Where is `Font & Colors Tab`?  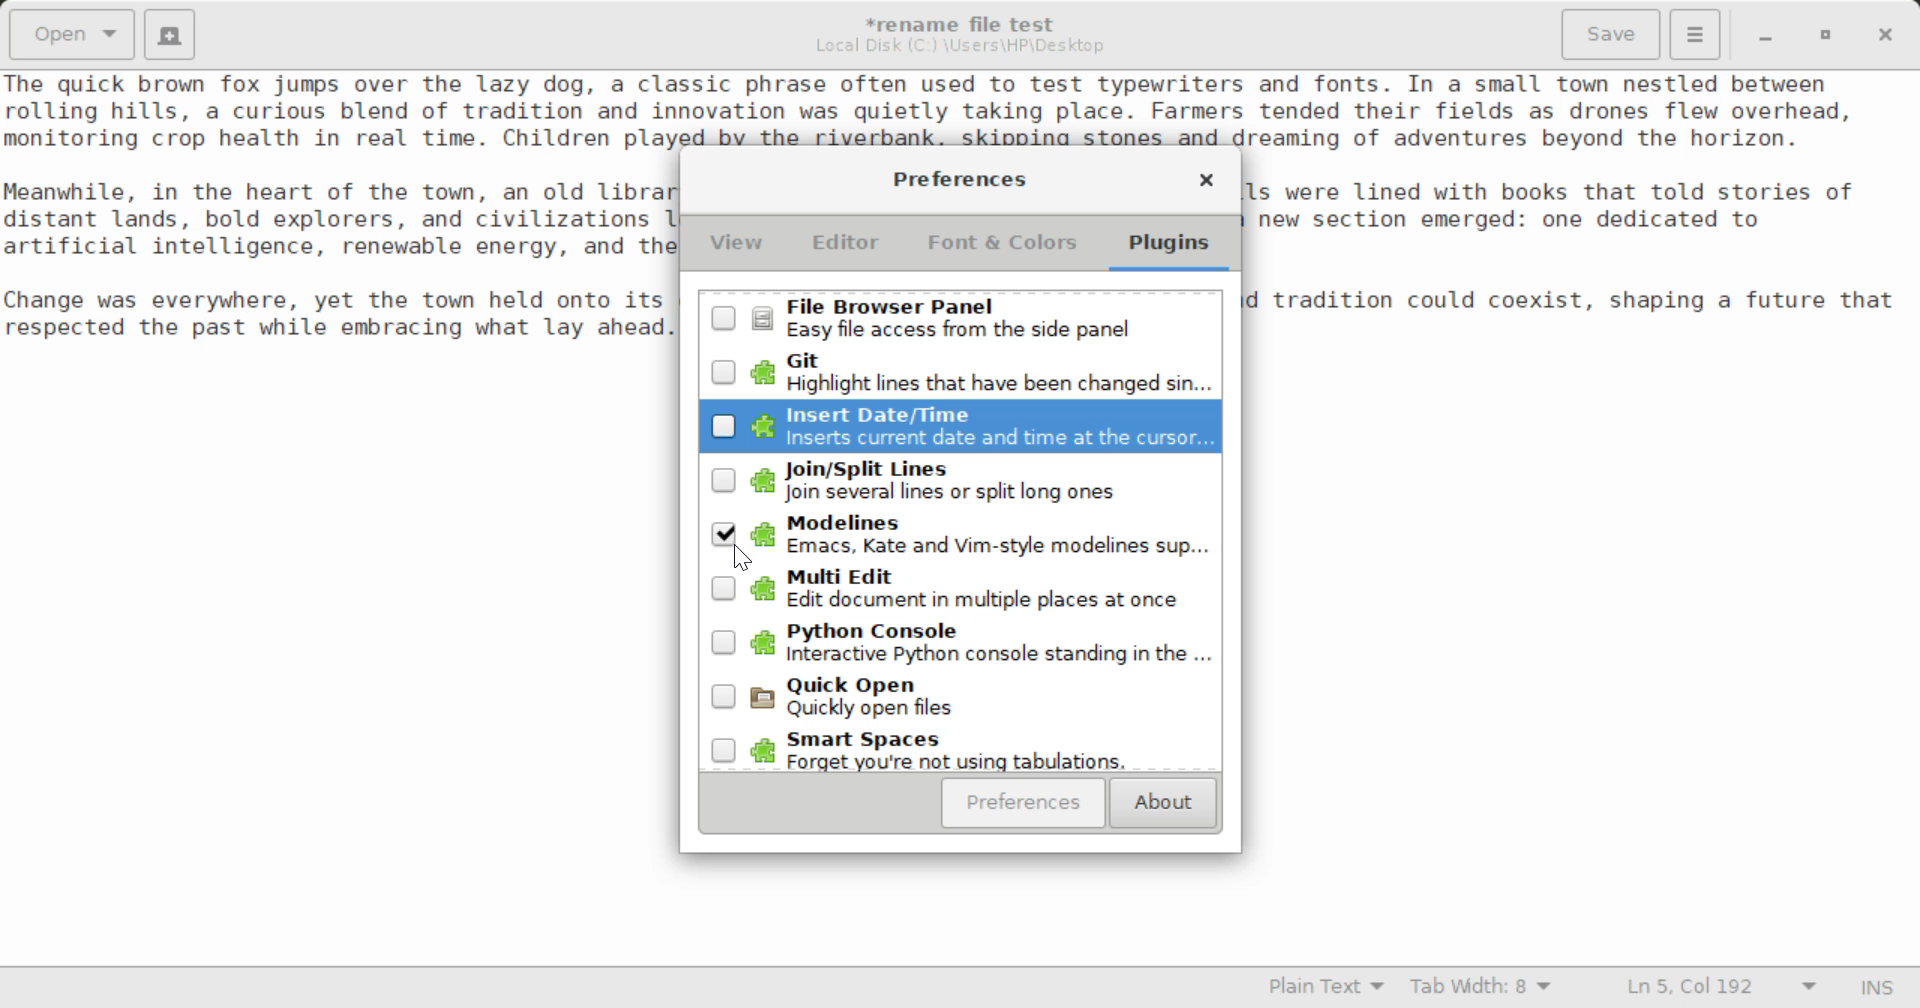 Font & Colors Tab is located at coordinates (1002, 250).